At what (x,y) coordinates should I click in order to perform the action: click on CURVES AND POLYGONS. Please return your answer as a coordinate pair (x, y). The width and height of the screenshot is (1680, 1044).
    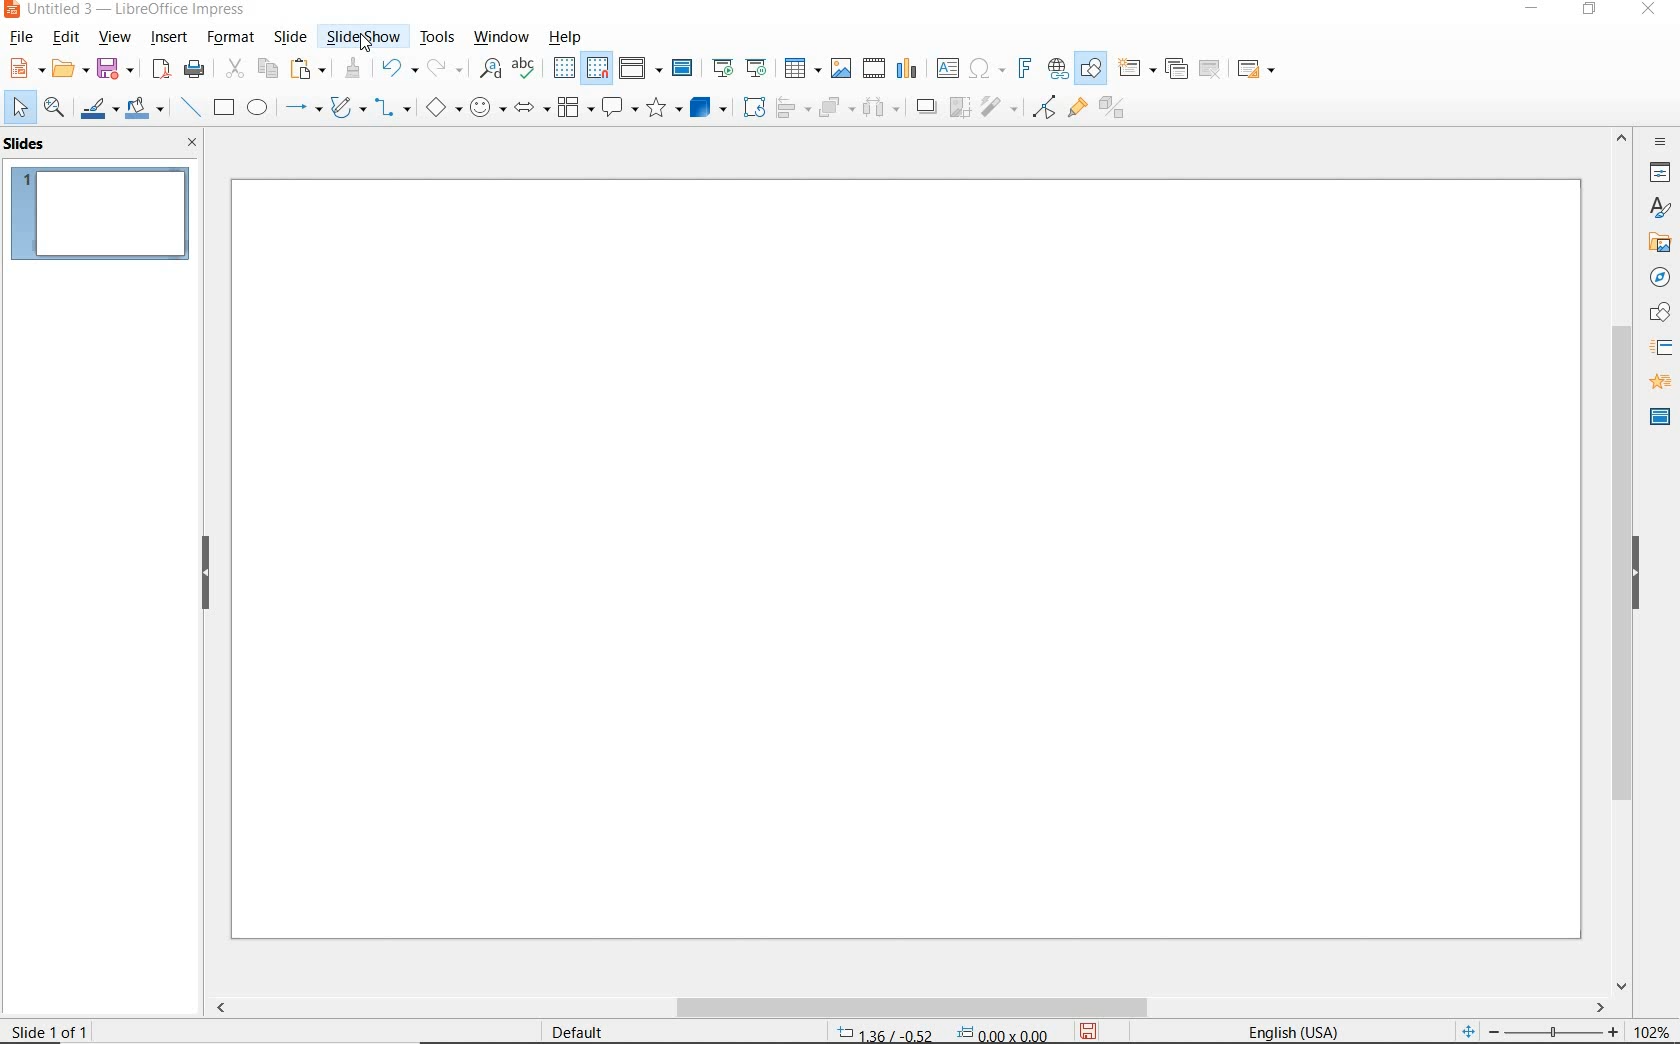
    Looking at the image, I should click on (349, 109).